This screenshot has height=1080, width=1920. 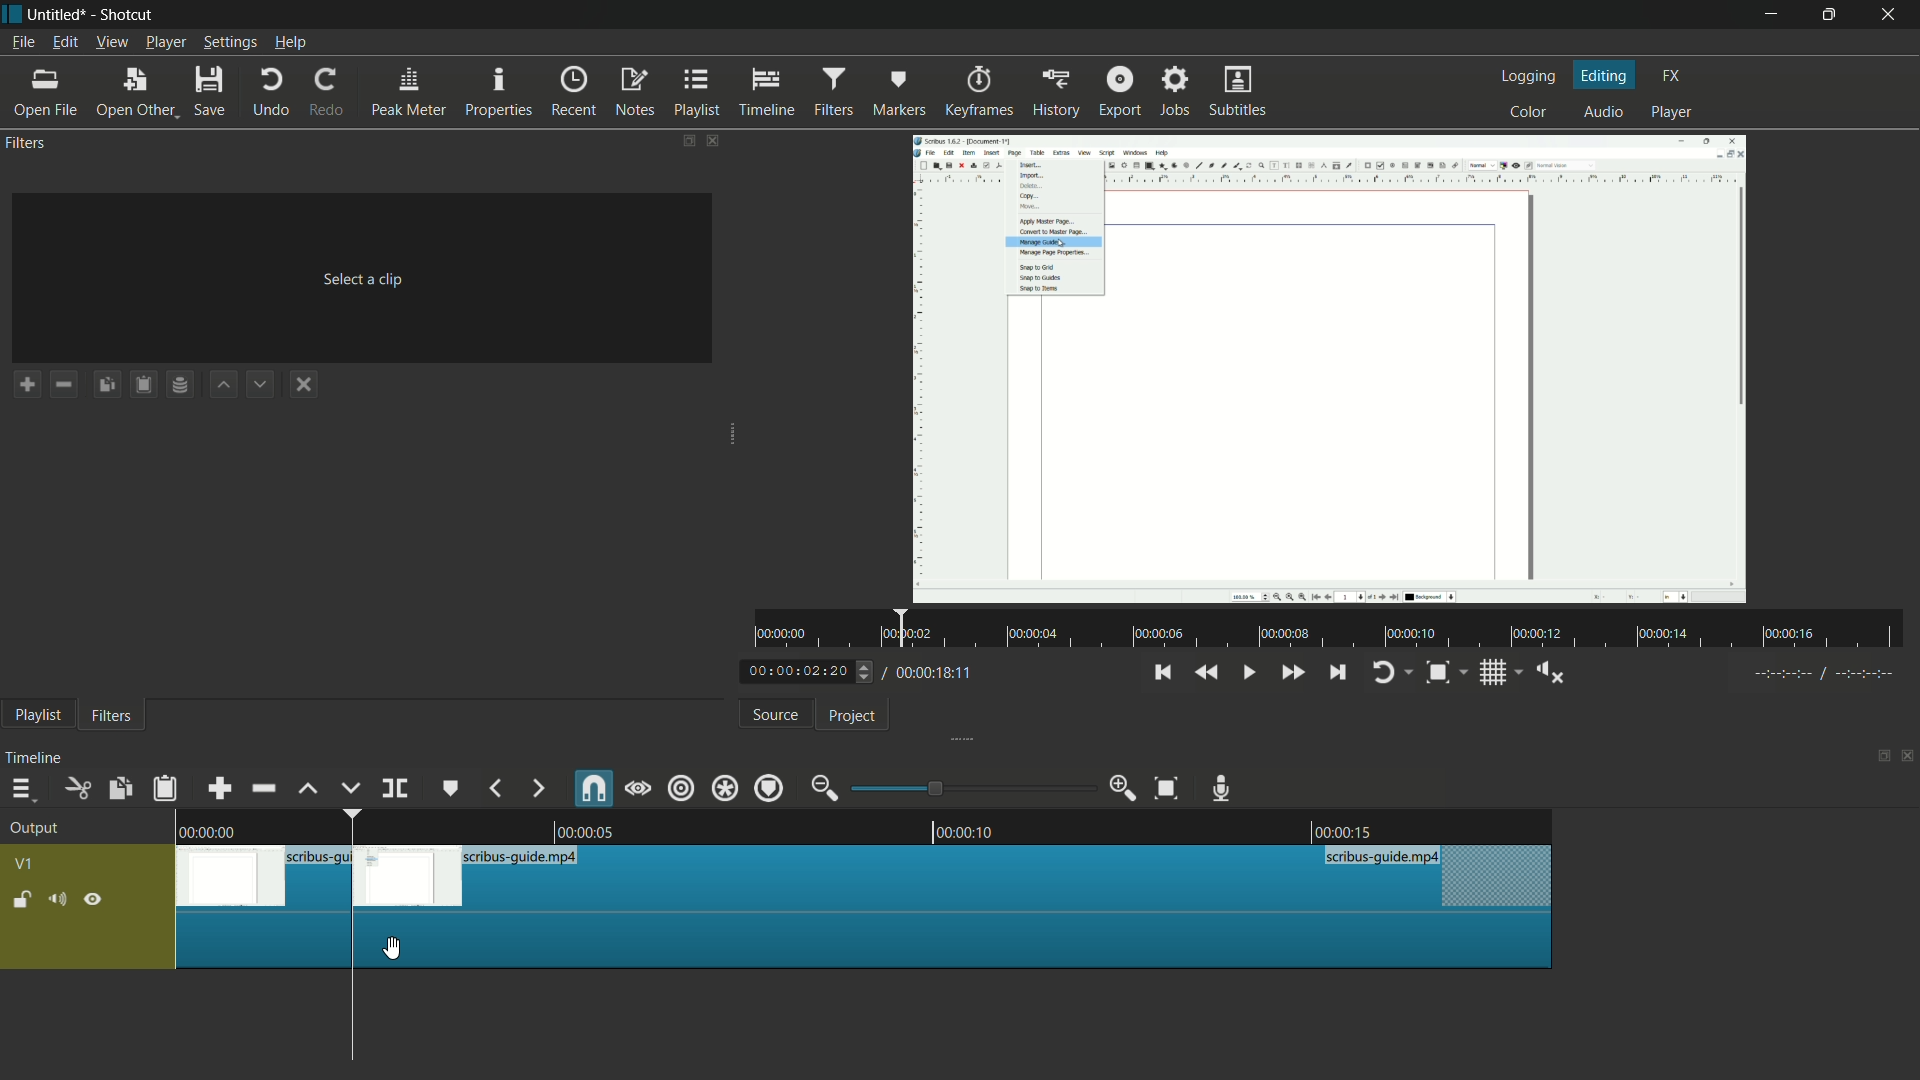 I want to click on copy filters, so click(x=107, y=385).